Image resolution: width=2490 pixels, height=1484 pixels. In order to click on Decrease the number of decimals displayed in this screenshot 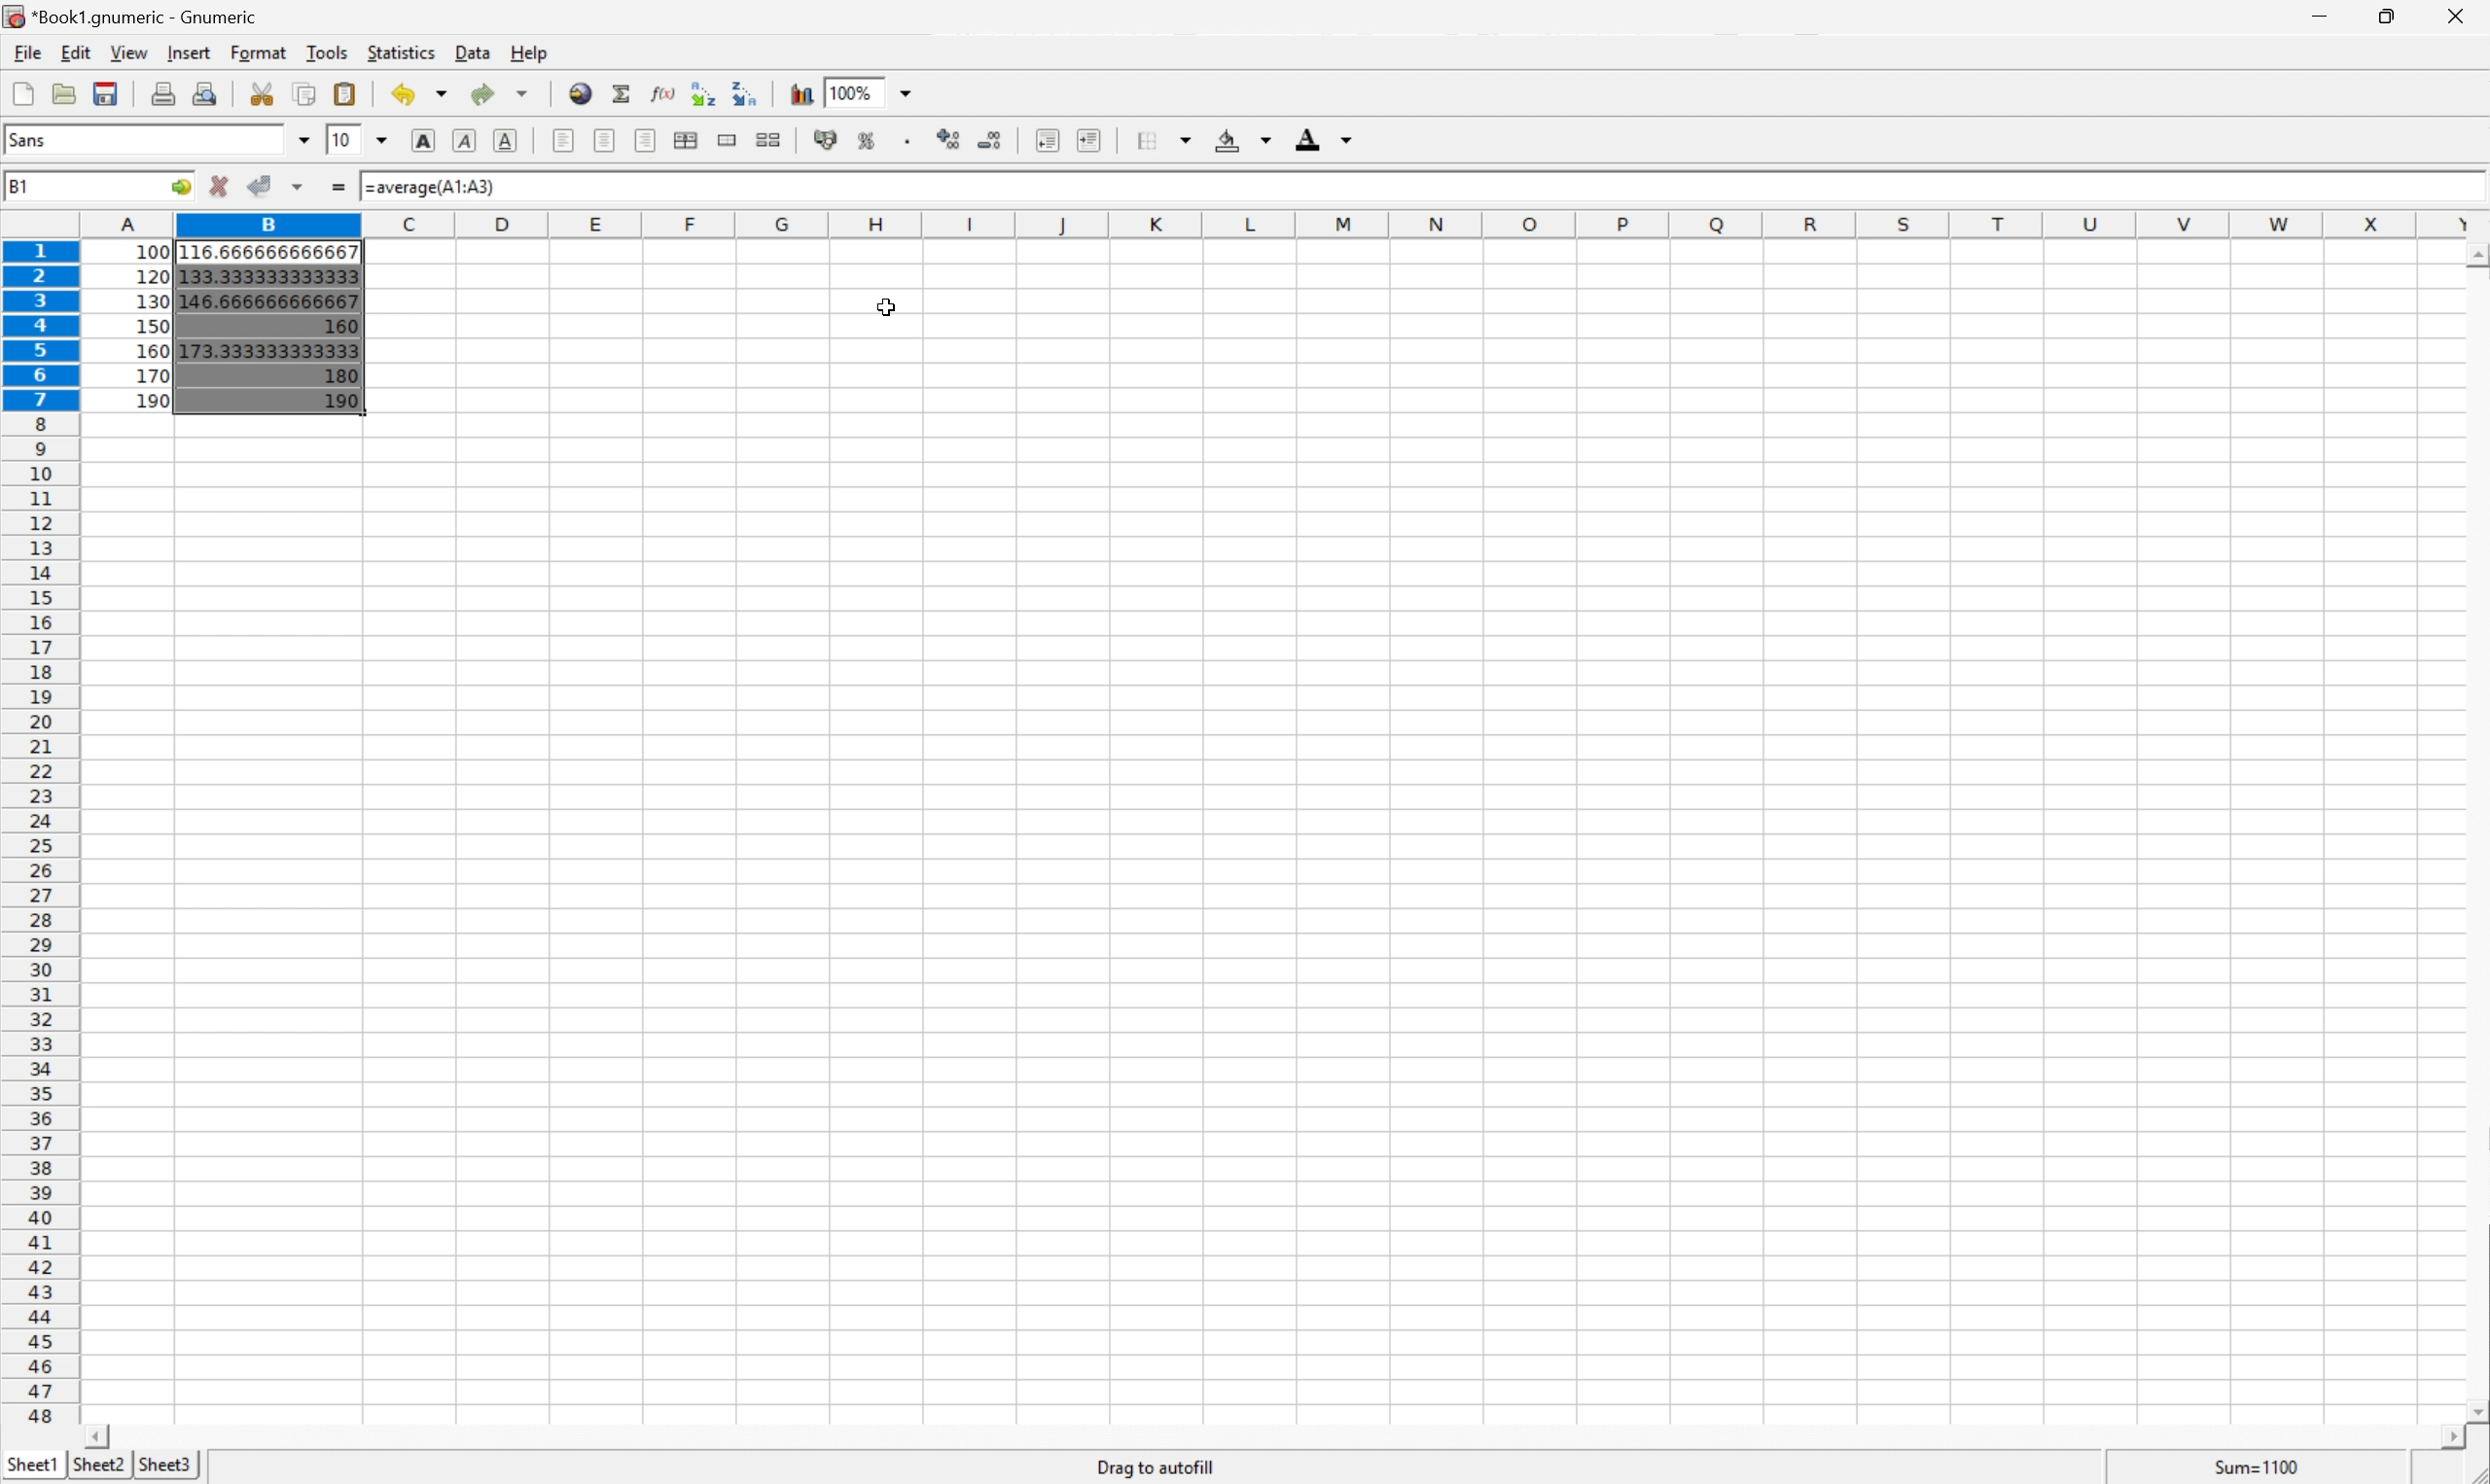, I will do `click(993, 142)`.